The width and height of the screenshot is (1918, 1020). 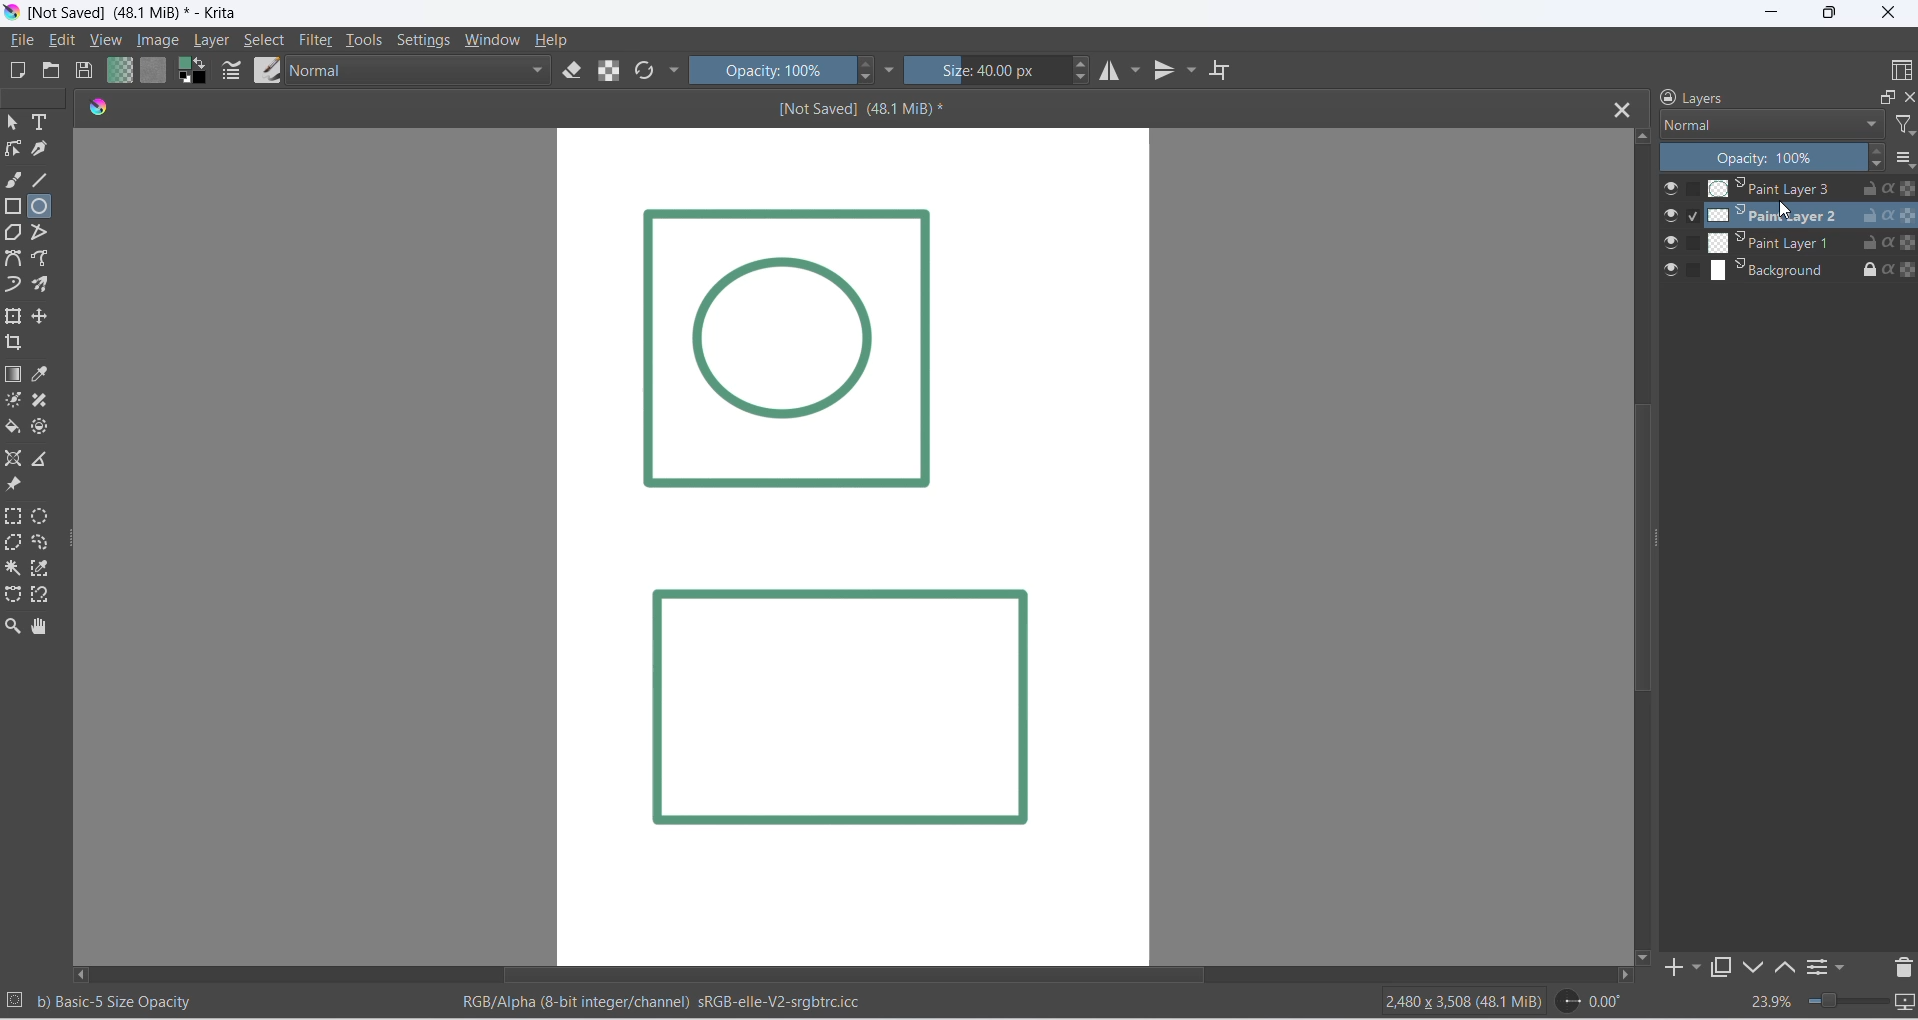 What do you see at coordinates (16, 234) in the screenshot?
I see `polygon tool` at bounding box center [16, 234].